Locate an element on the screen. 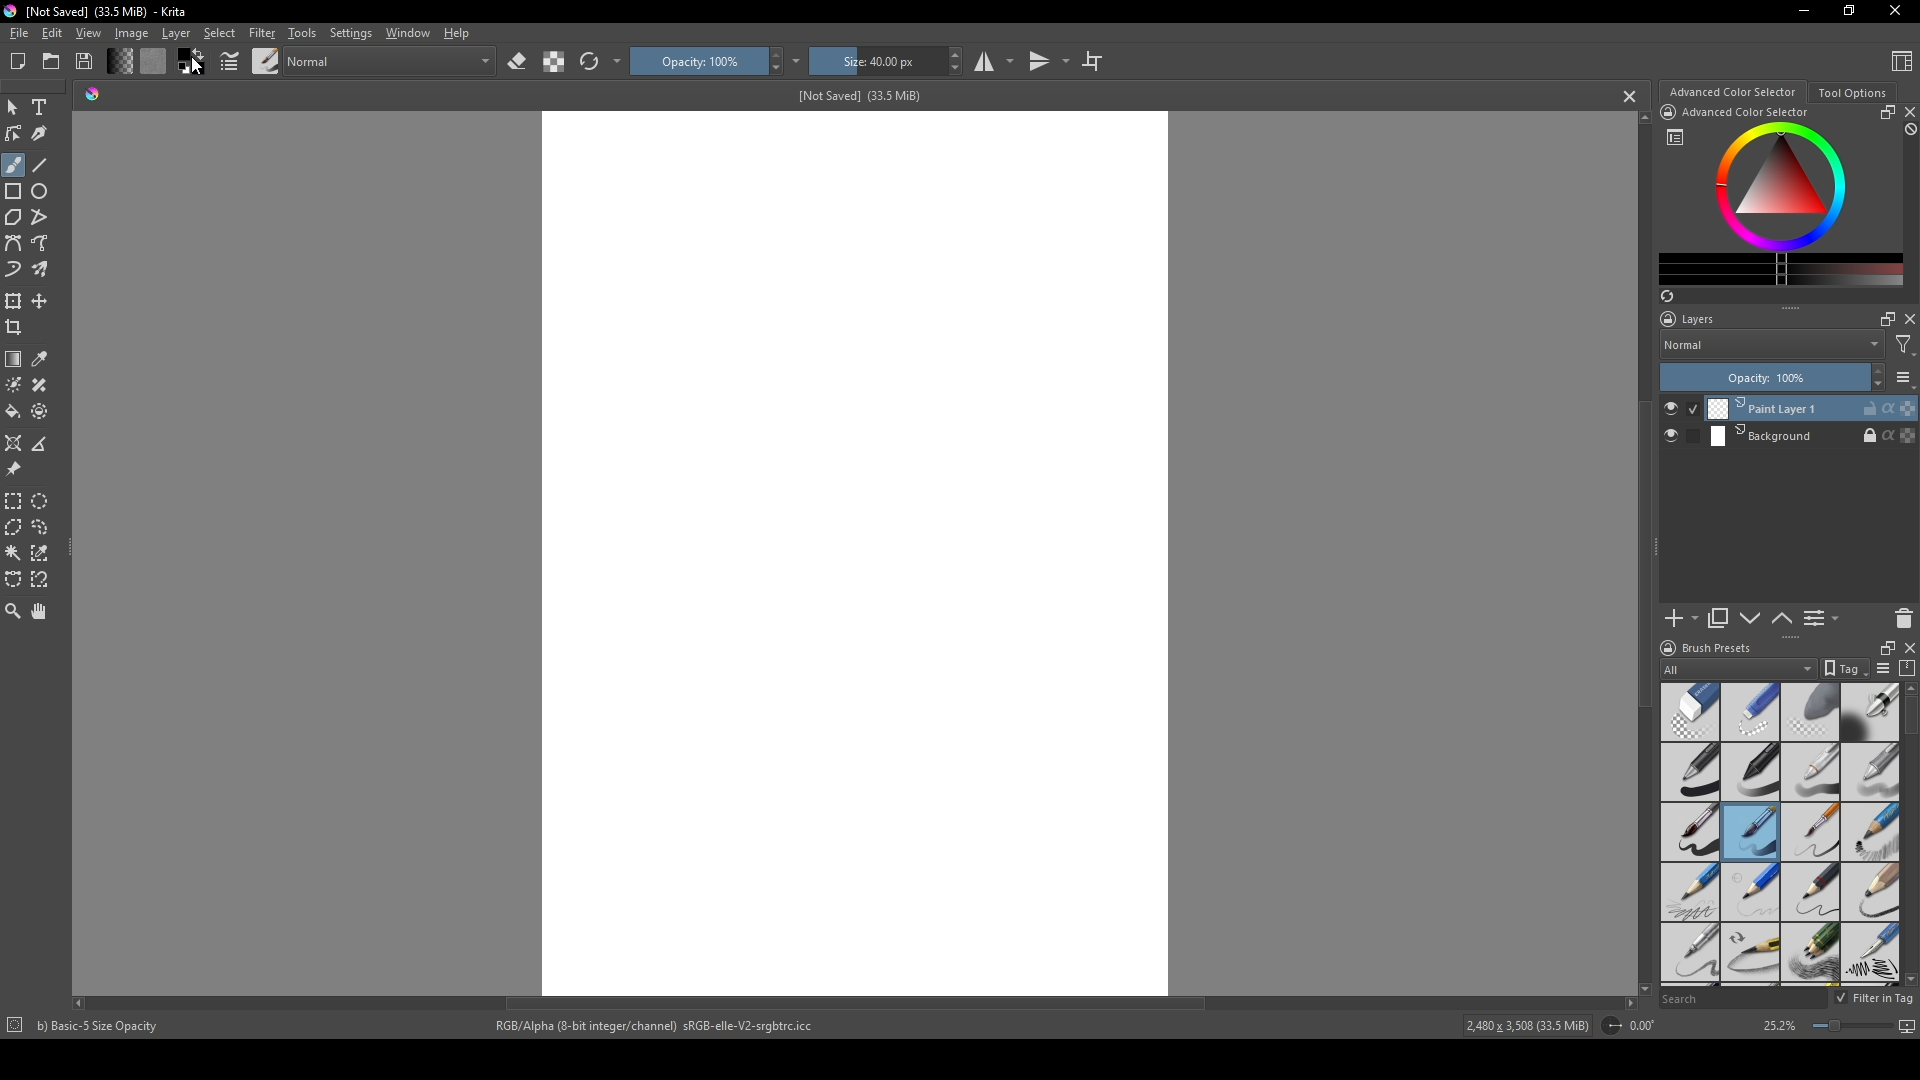  Opacity is located at coordinates (697, 61).